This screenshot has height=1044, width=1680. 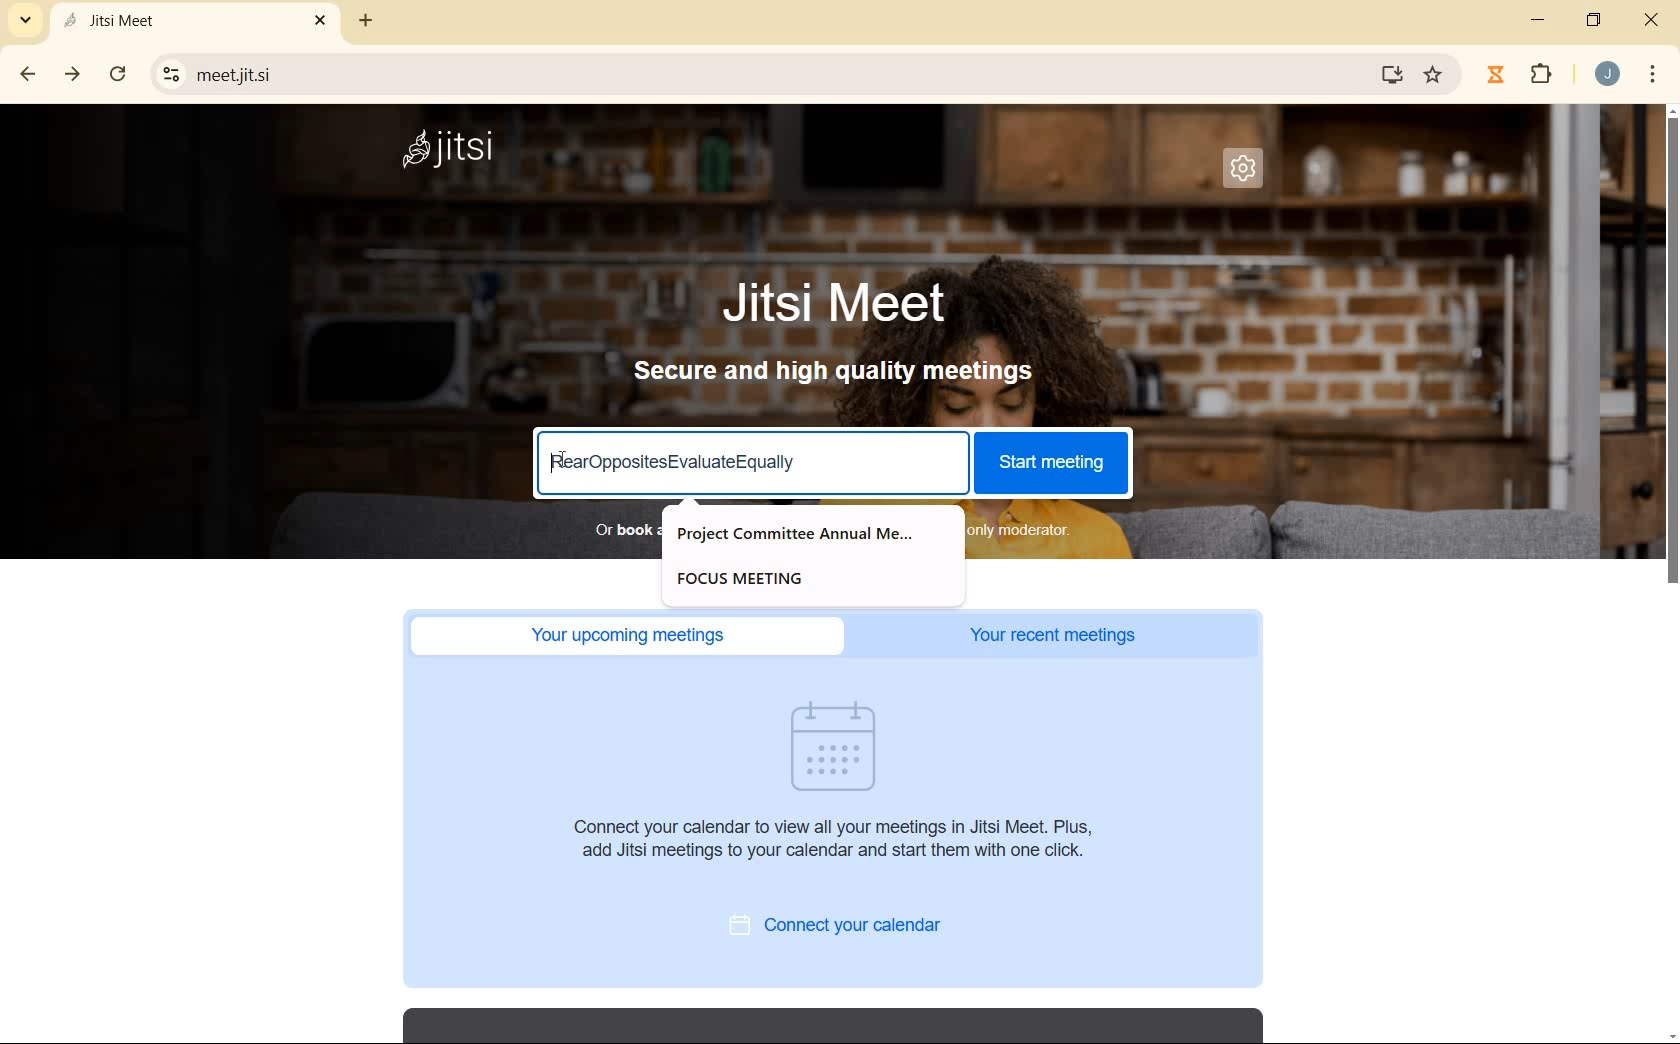 What do you see at coordinates (1052, 462) in the screenshot?
I see `start meeting` at bounding box center [1052, 462].